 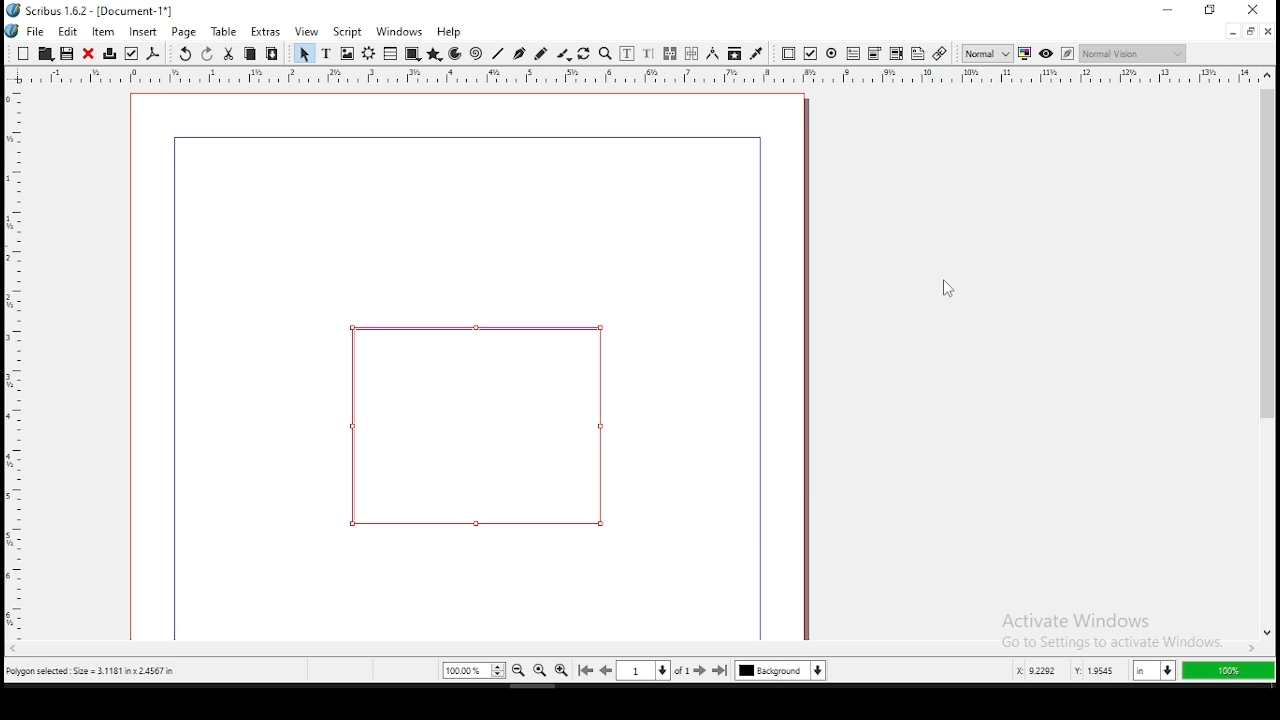 What do you see at coordinates (44, 53) in the screenshot?
I see `open` at bounding box center [44, 53].